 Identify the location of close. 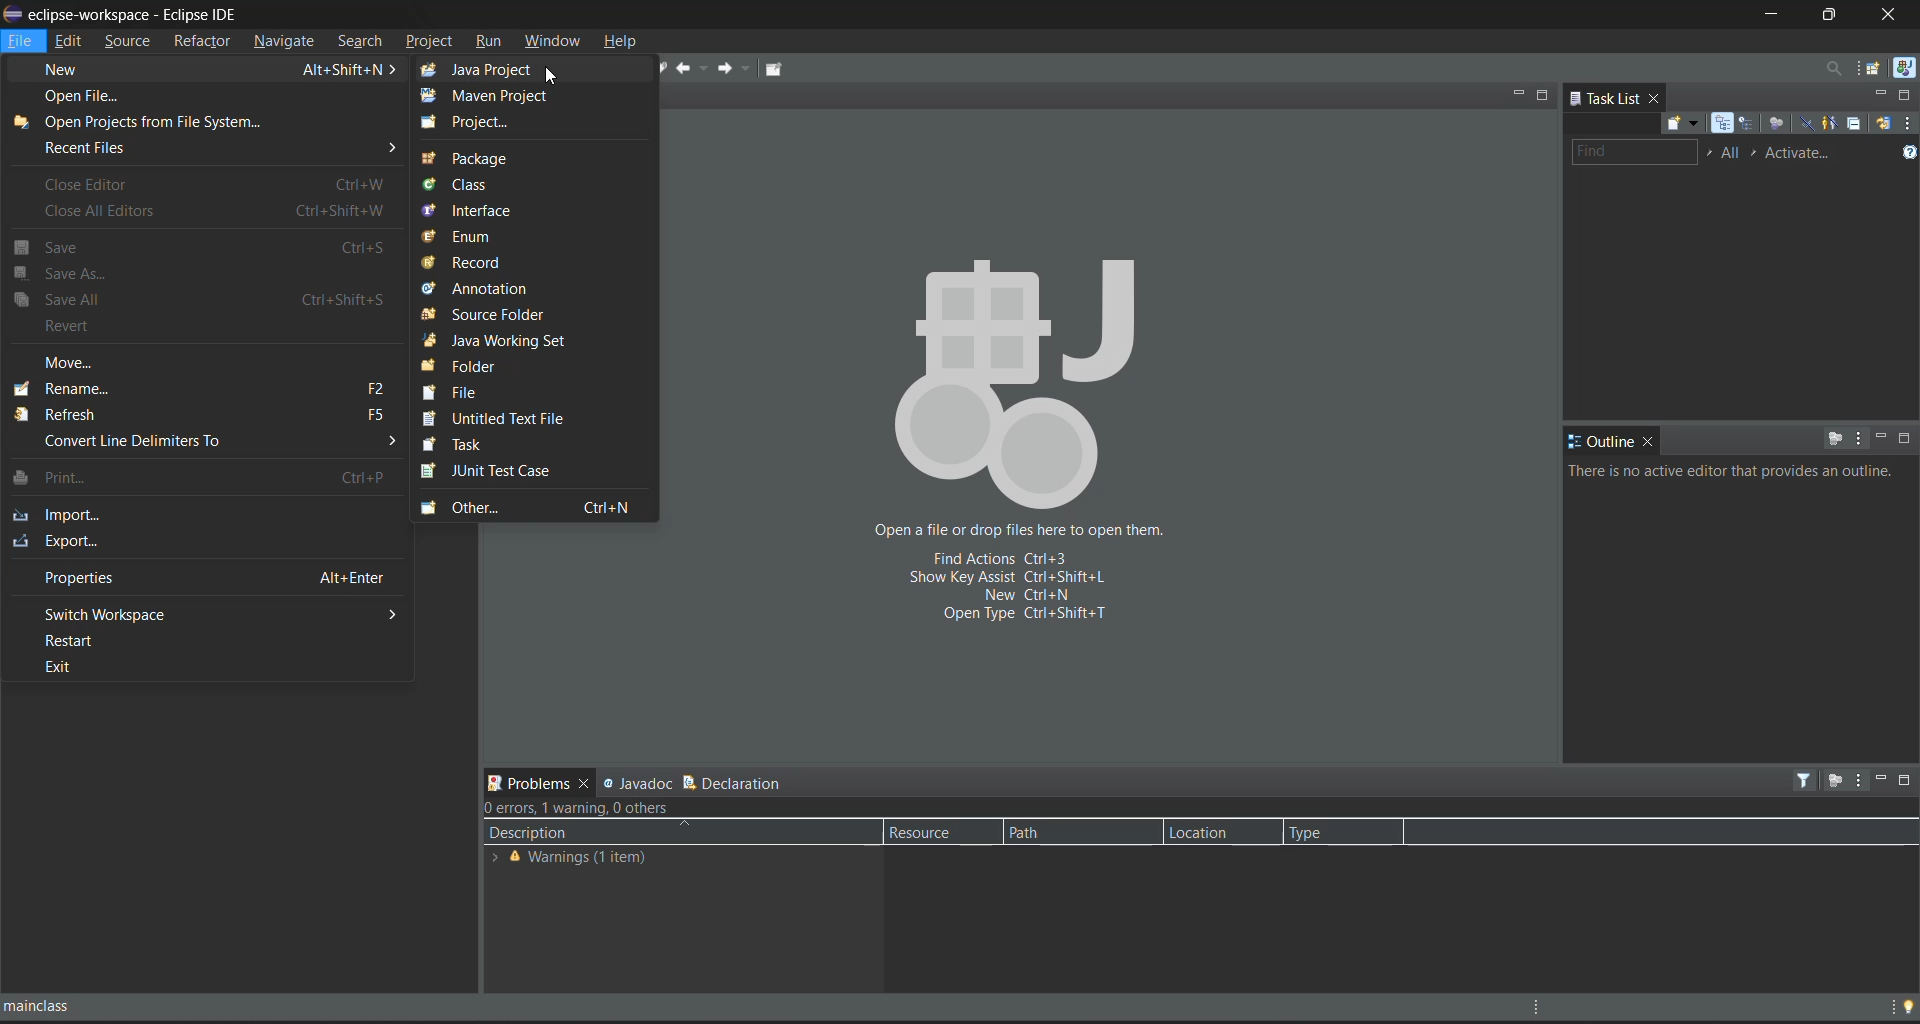
(1649, 441).